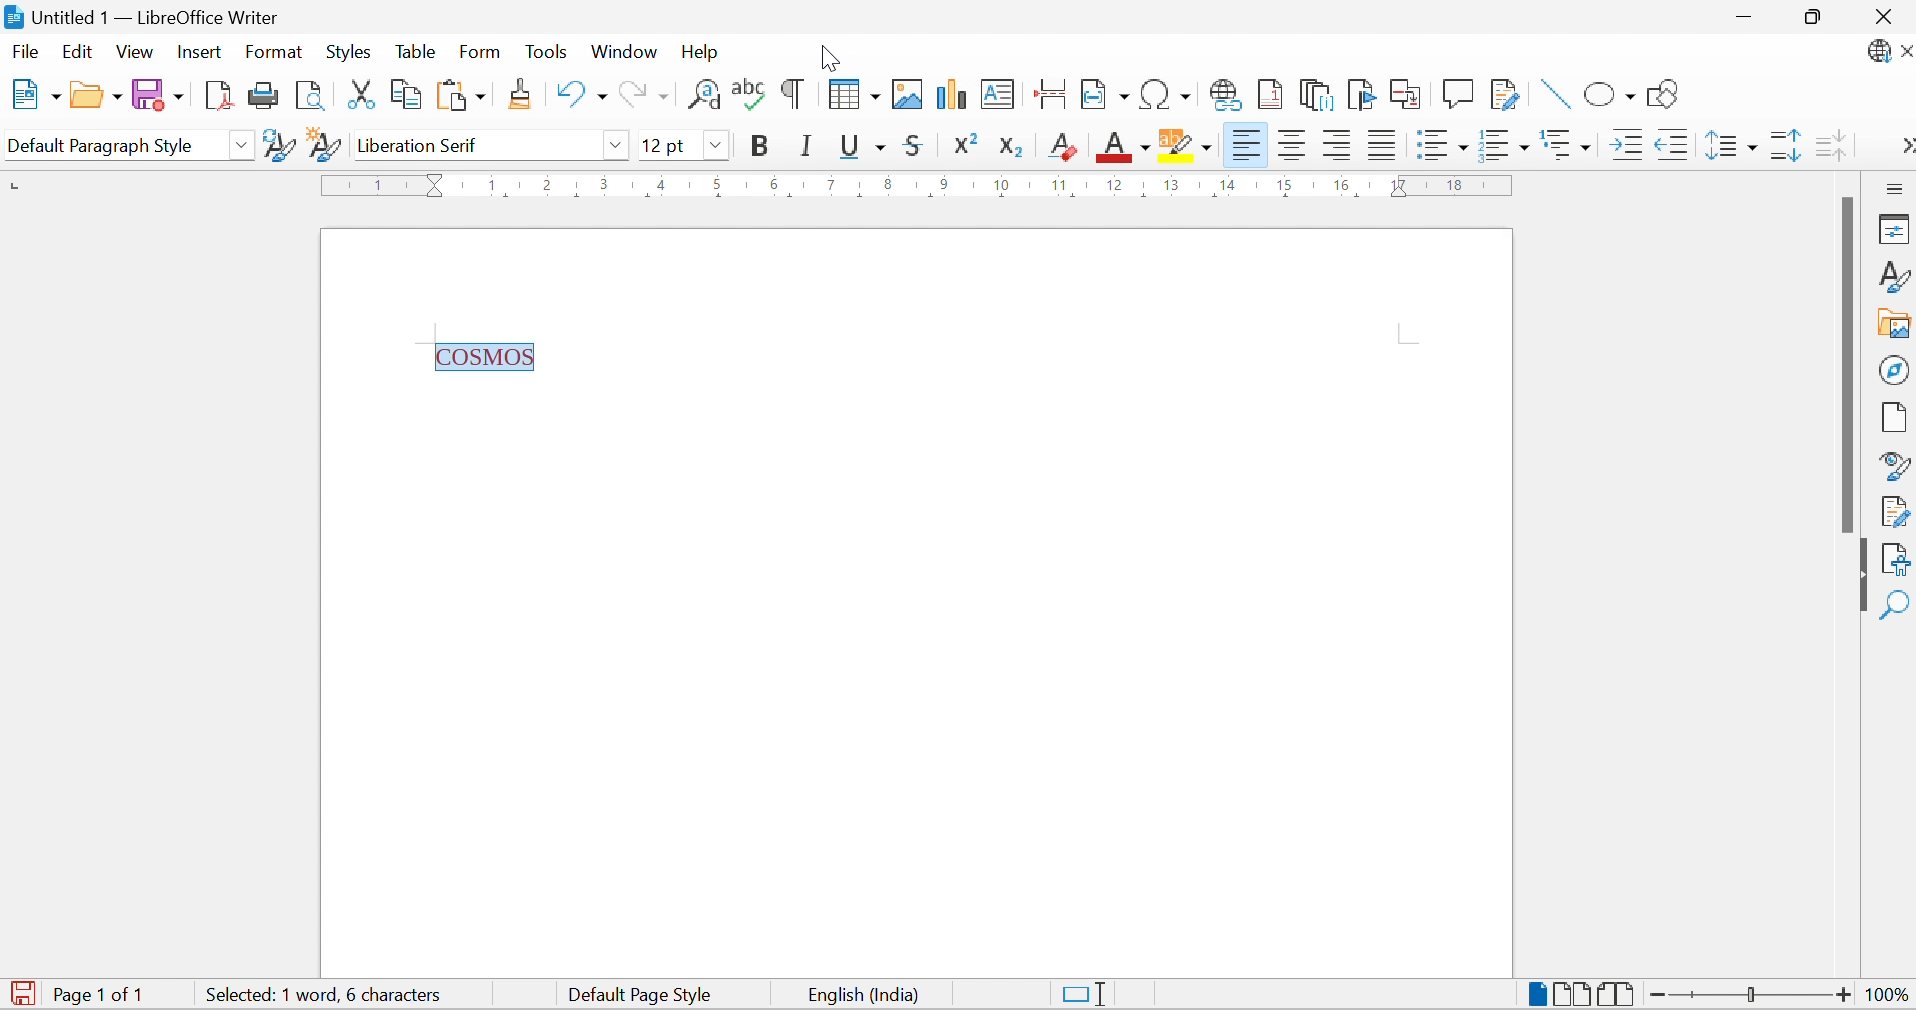 The height and width of the screenshot is (1010, 1916). Describe the element at coordinates (643, 93) in the screenshot. I see `Redo` at that location.